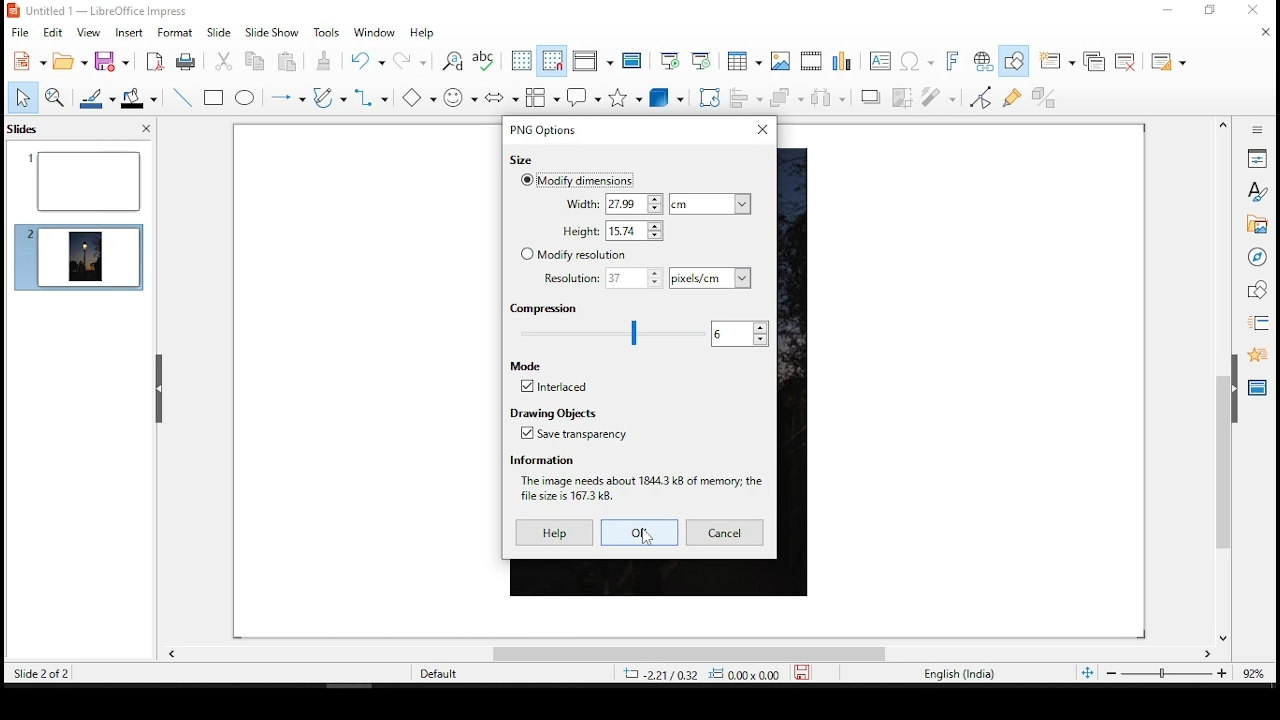  What do you see at coordinates (1169, 61) in the screenshot?
I see `slide layout` at bounding box center [1169, 61].